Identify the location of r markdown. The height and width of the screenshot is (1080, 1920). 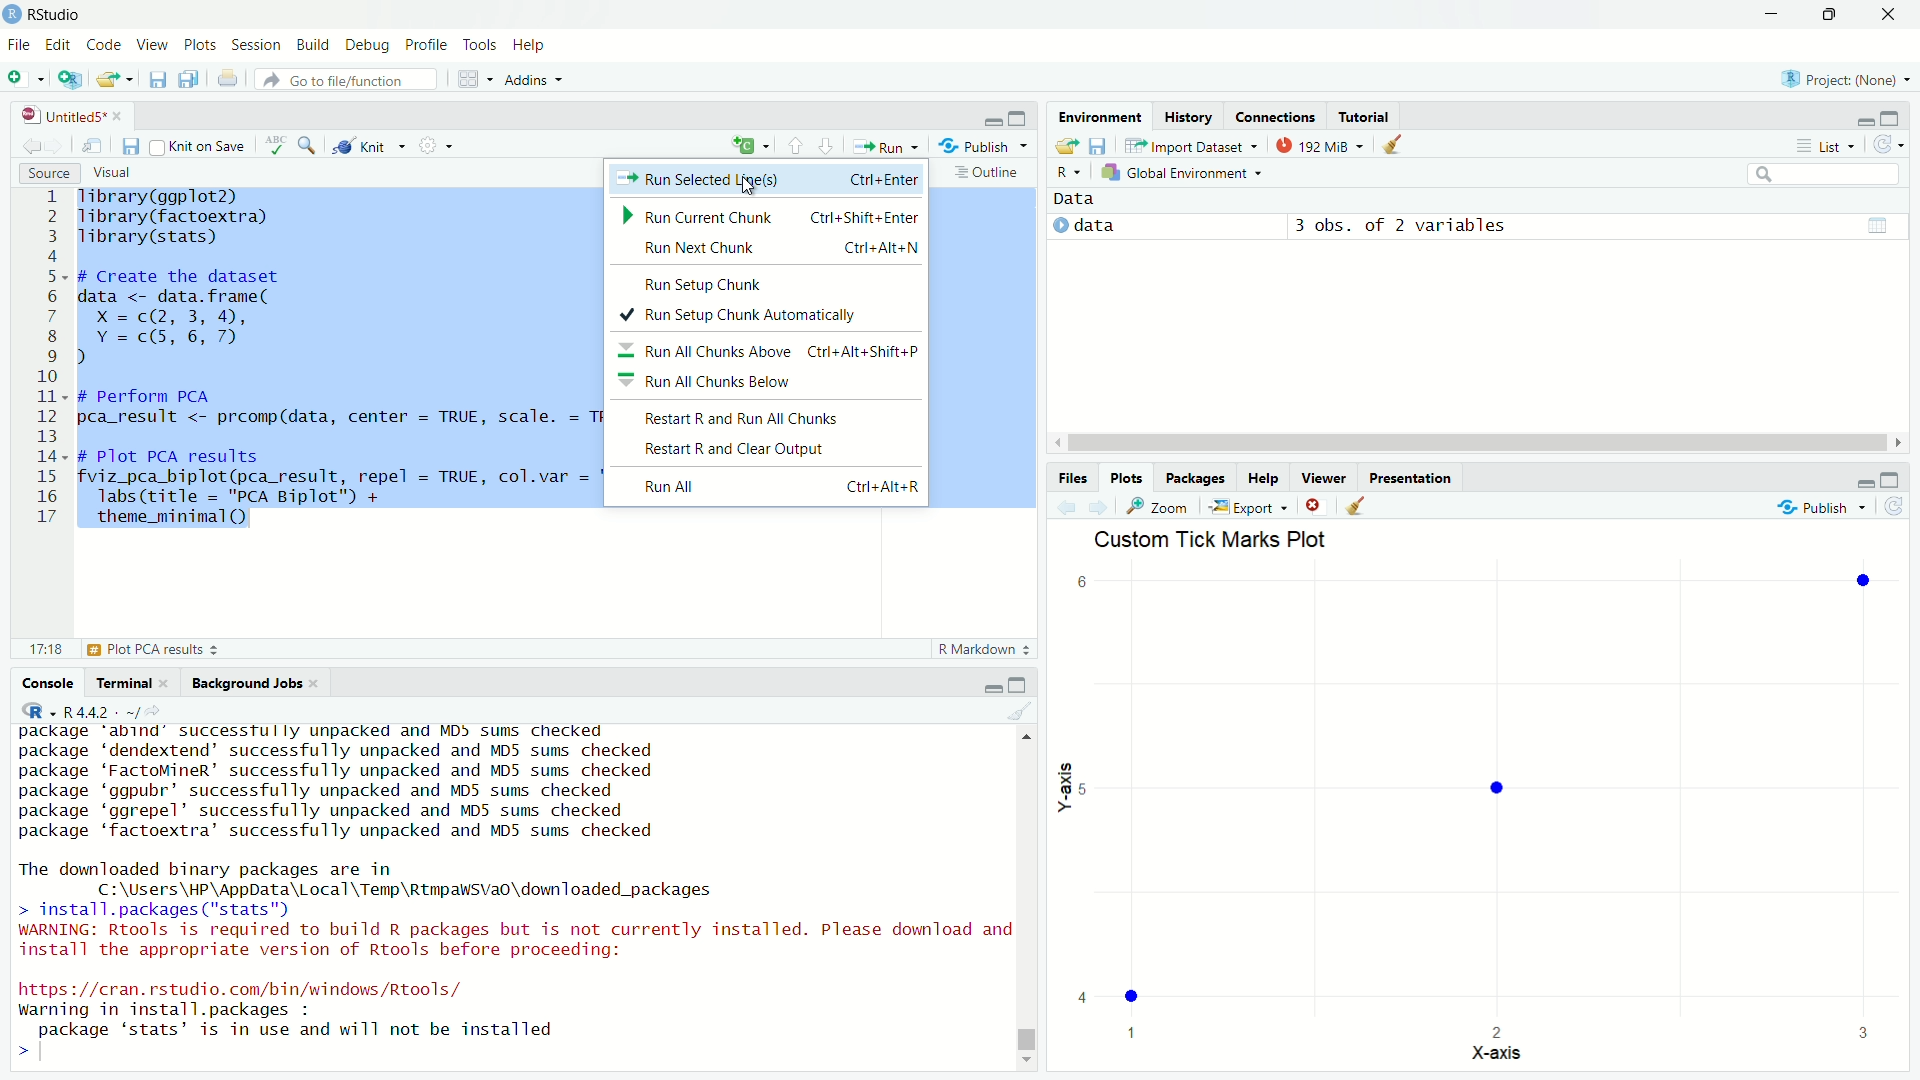
(984, 648).